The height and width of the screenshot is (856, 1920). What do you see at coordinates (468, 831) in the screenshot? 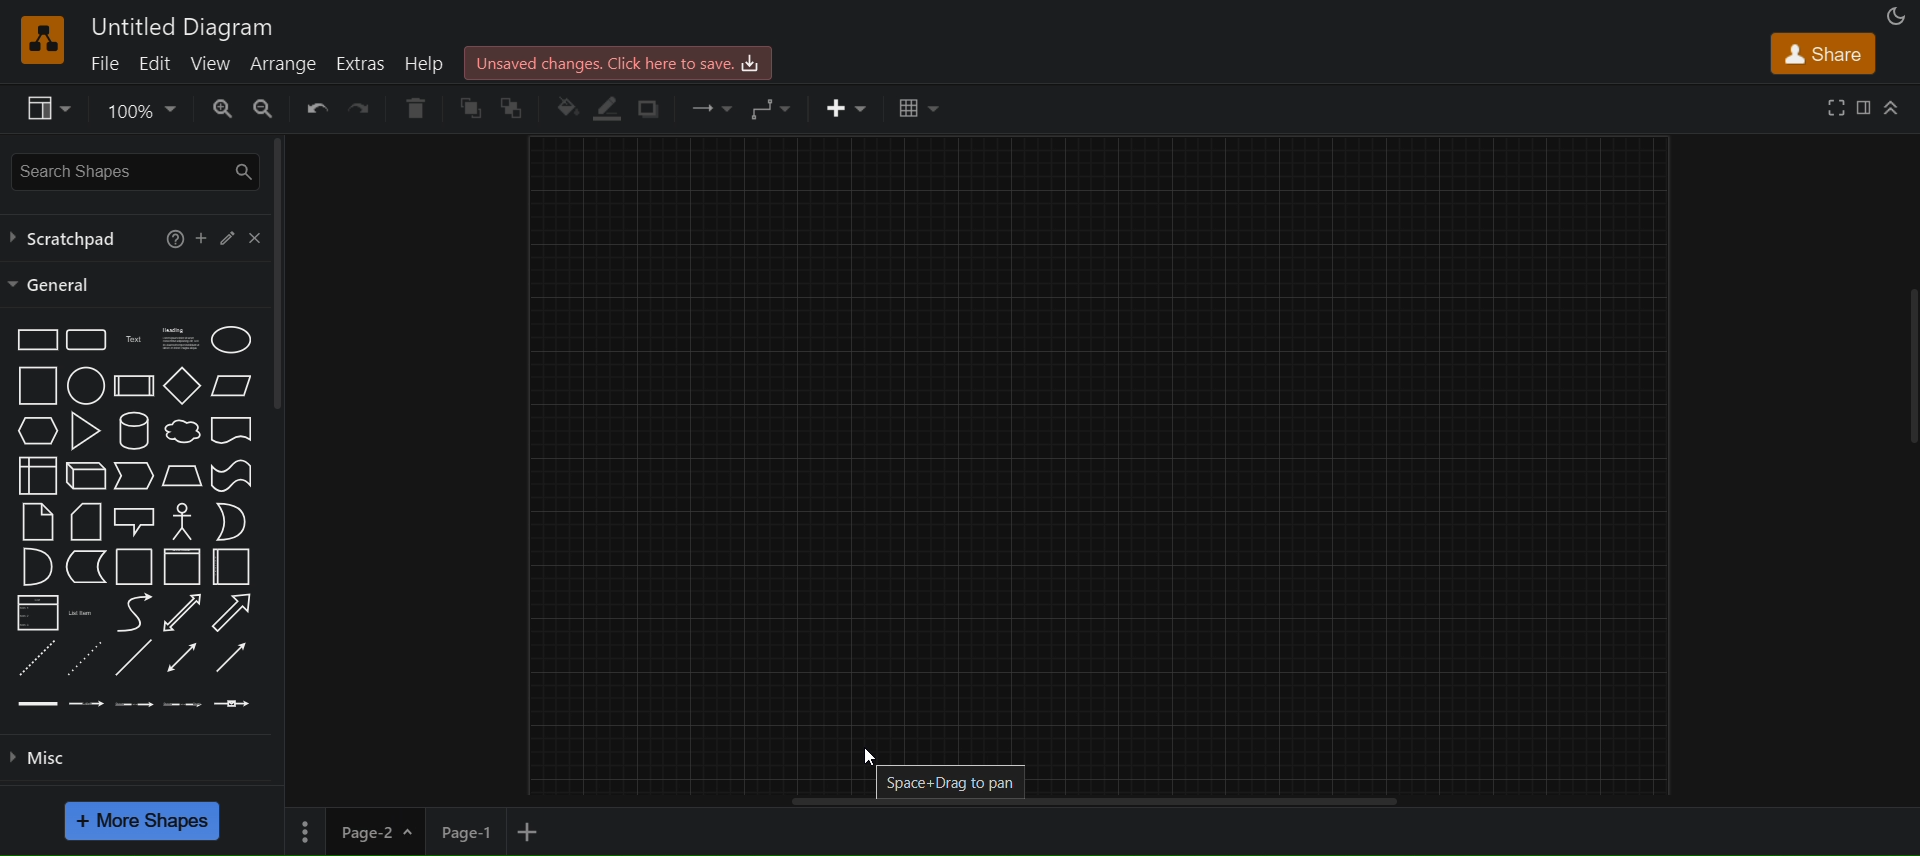
I see `page 1` at bounding box center [468, 831].